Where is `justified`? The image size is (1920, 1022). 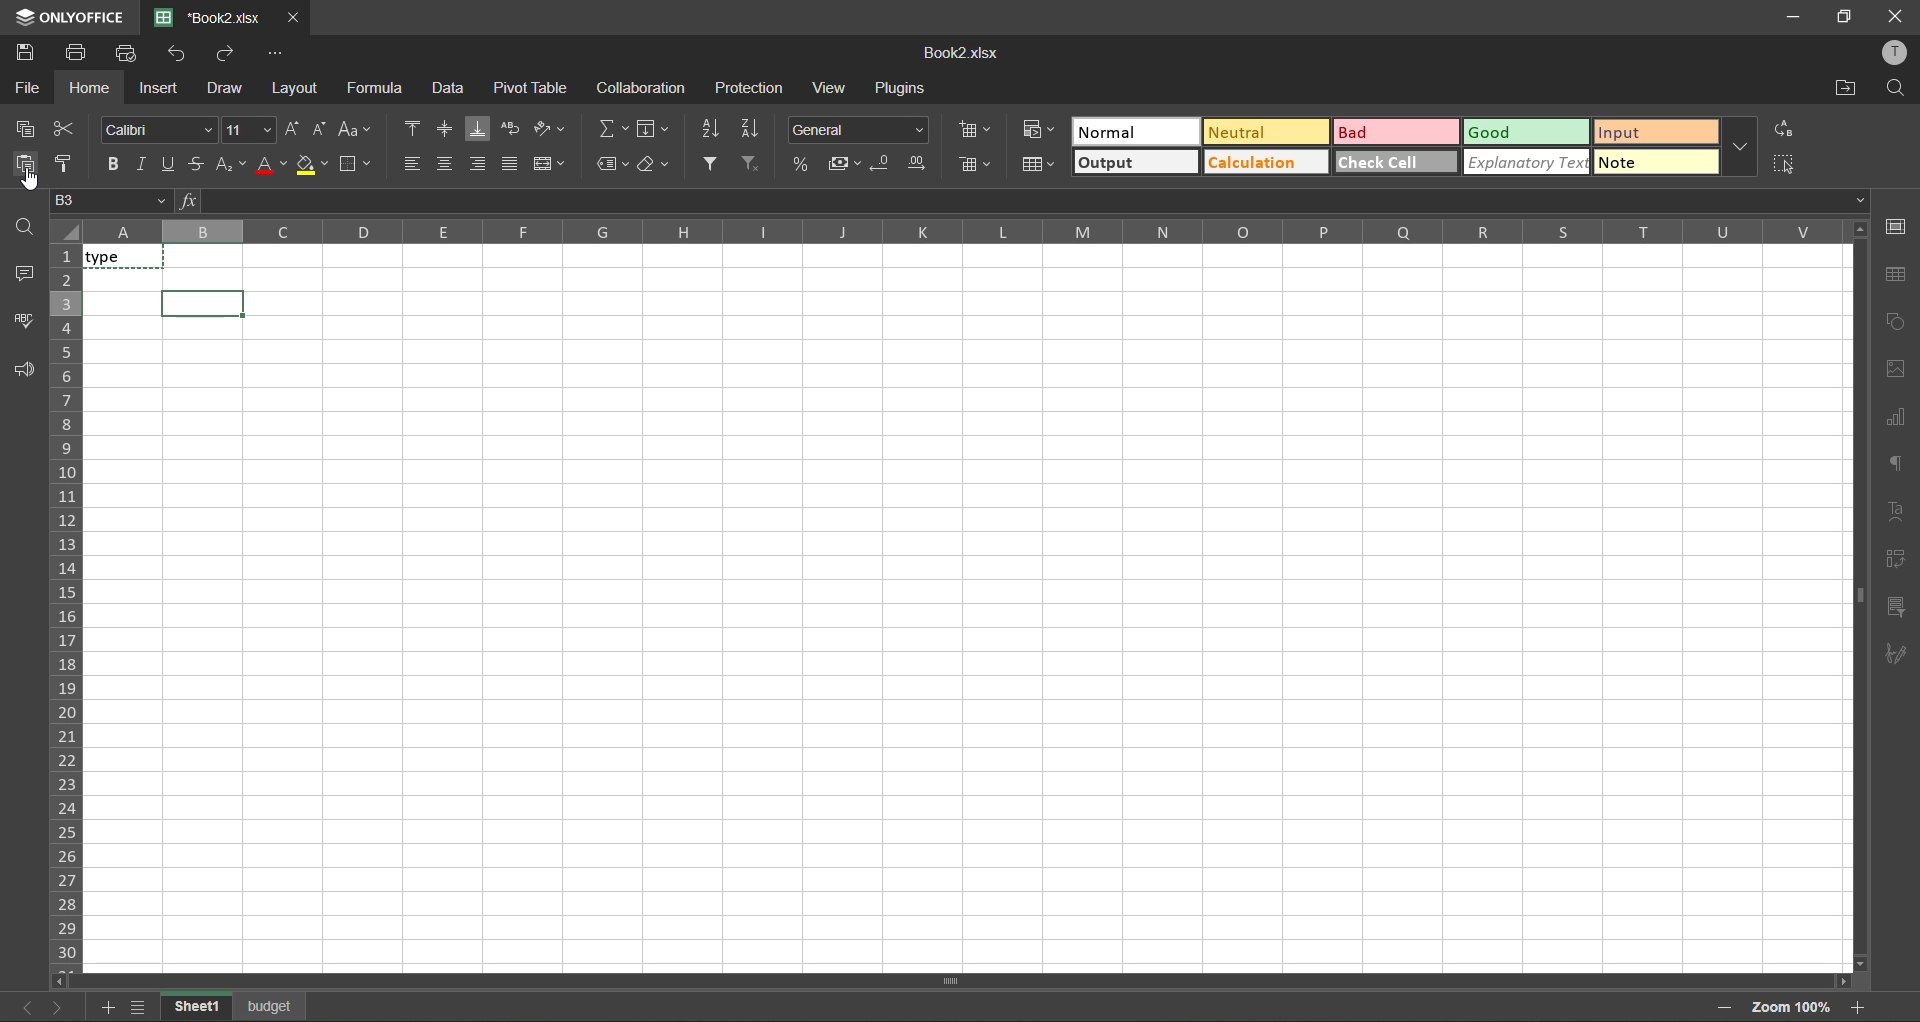
justified is located at coordinates (514, 164).